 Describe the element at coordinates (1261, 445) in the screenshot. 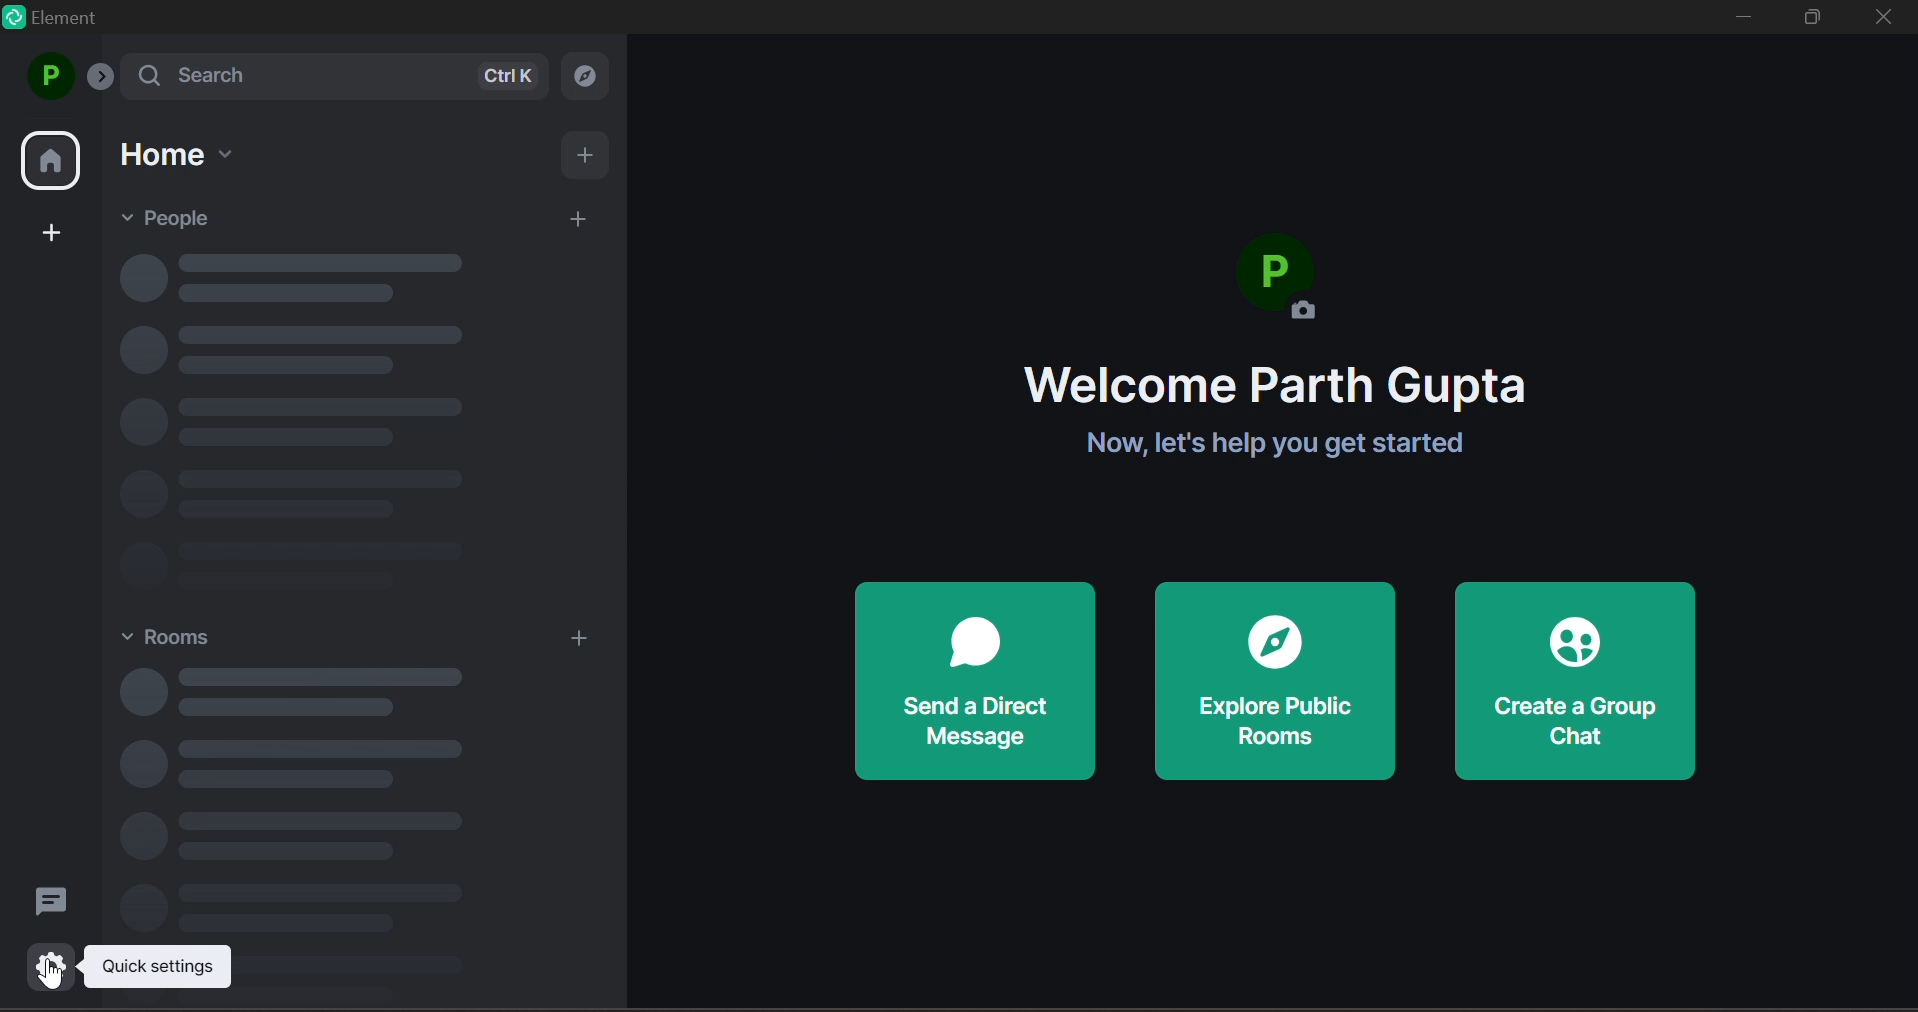

I see `now lets help you get started` at that location.